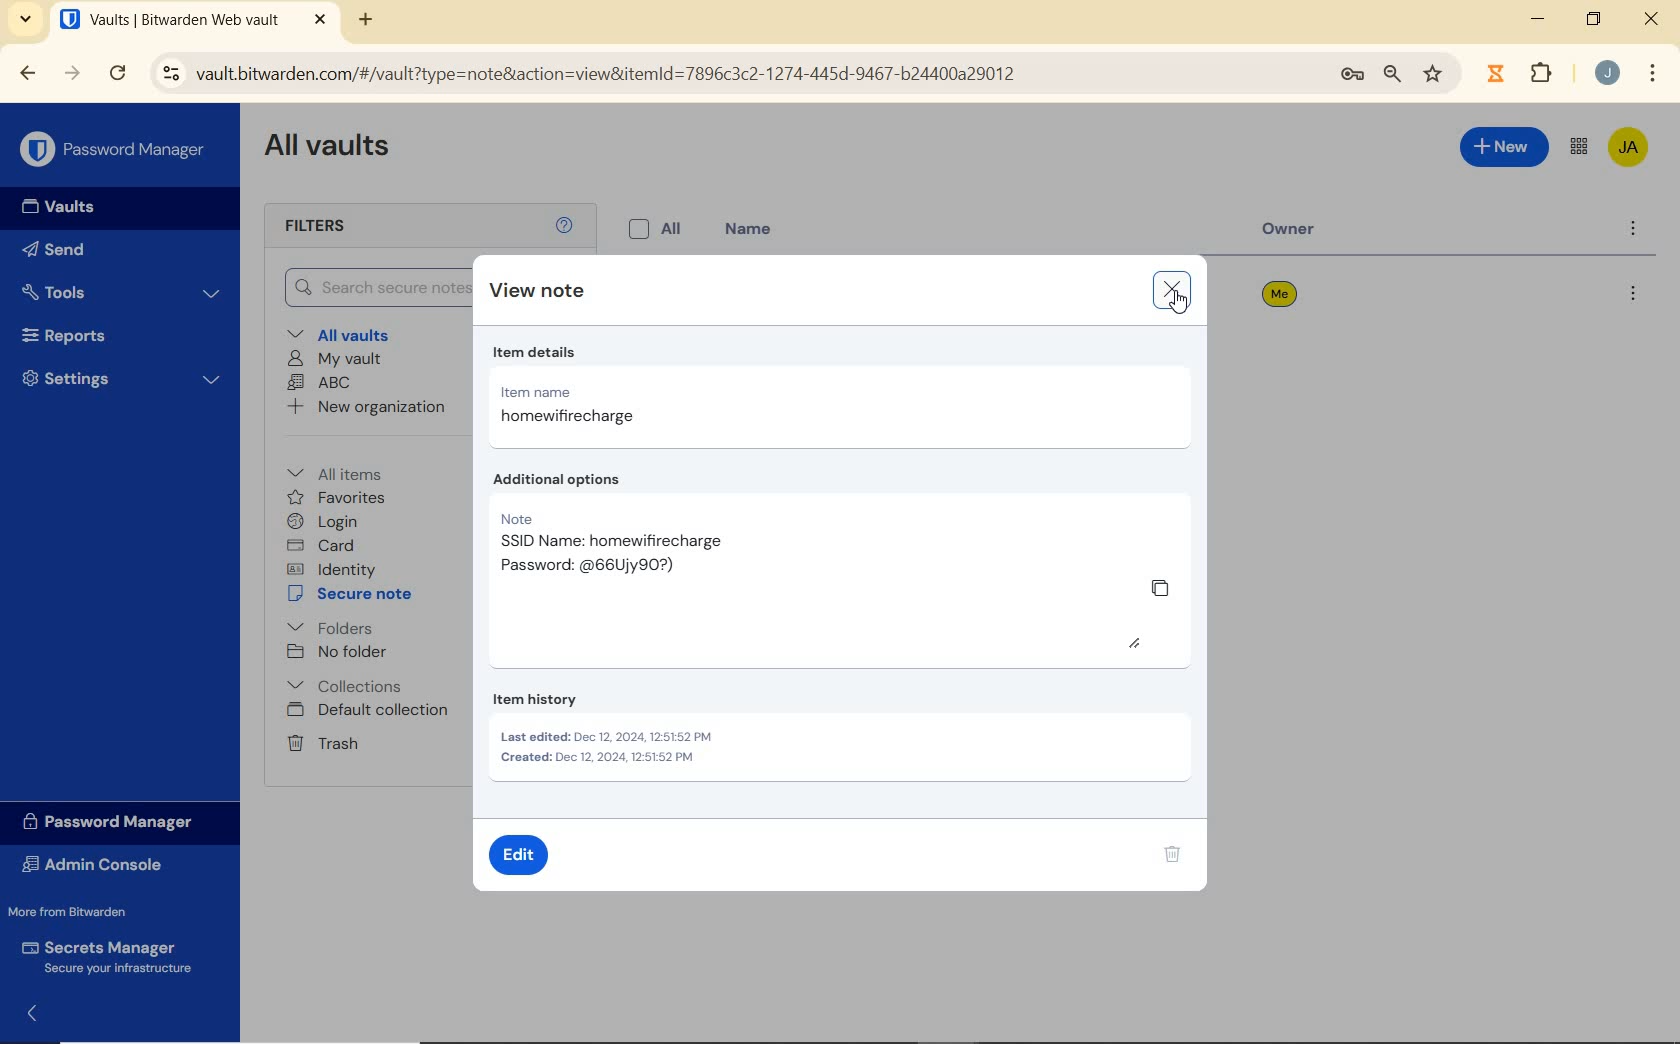 This screenshot has width=1680, height=1044. Describe the element at coordinates (103, 864) in the screenshot. I see `Admin Console` at that location.